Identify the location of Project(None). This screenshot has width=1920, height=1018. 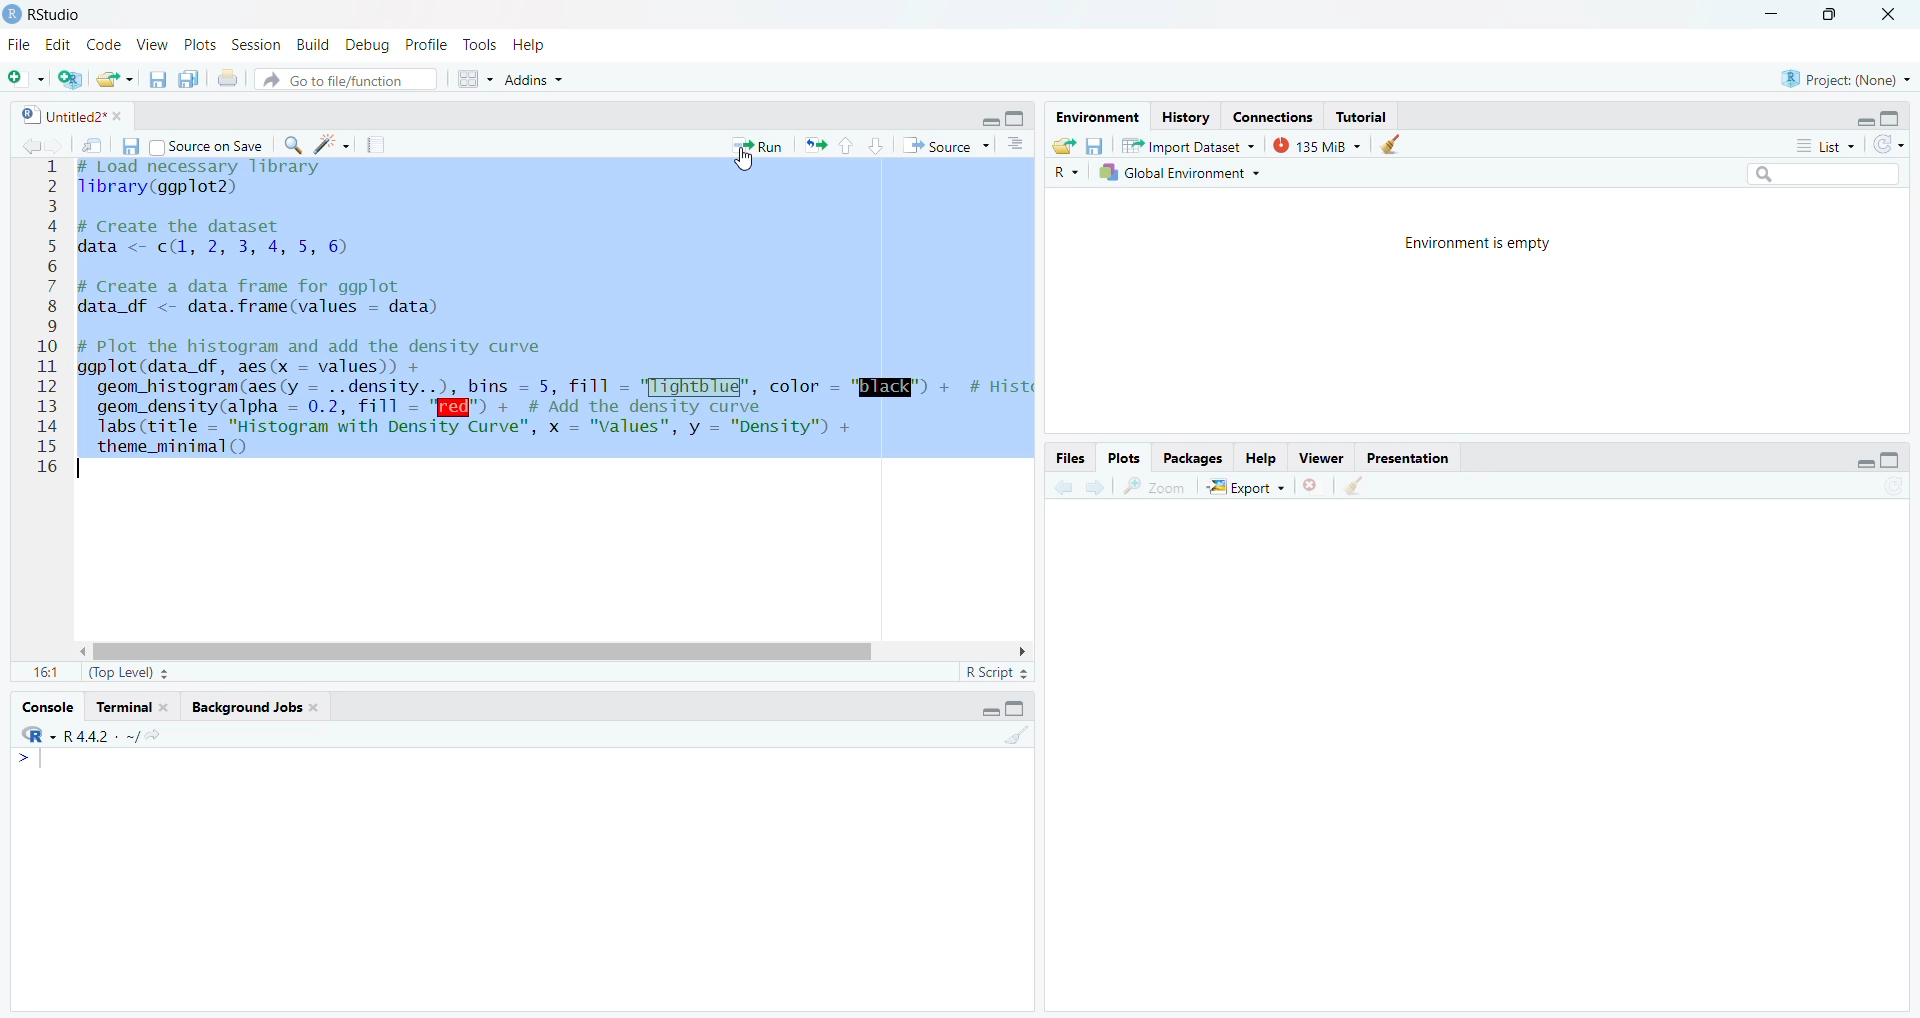
(1852, 79).